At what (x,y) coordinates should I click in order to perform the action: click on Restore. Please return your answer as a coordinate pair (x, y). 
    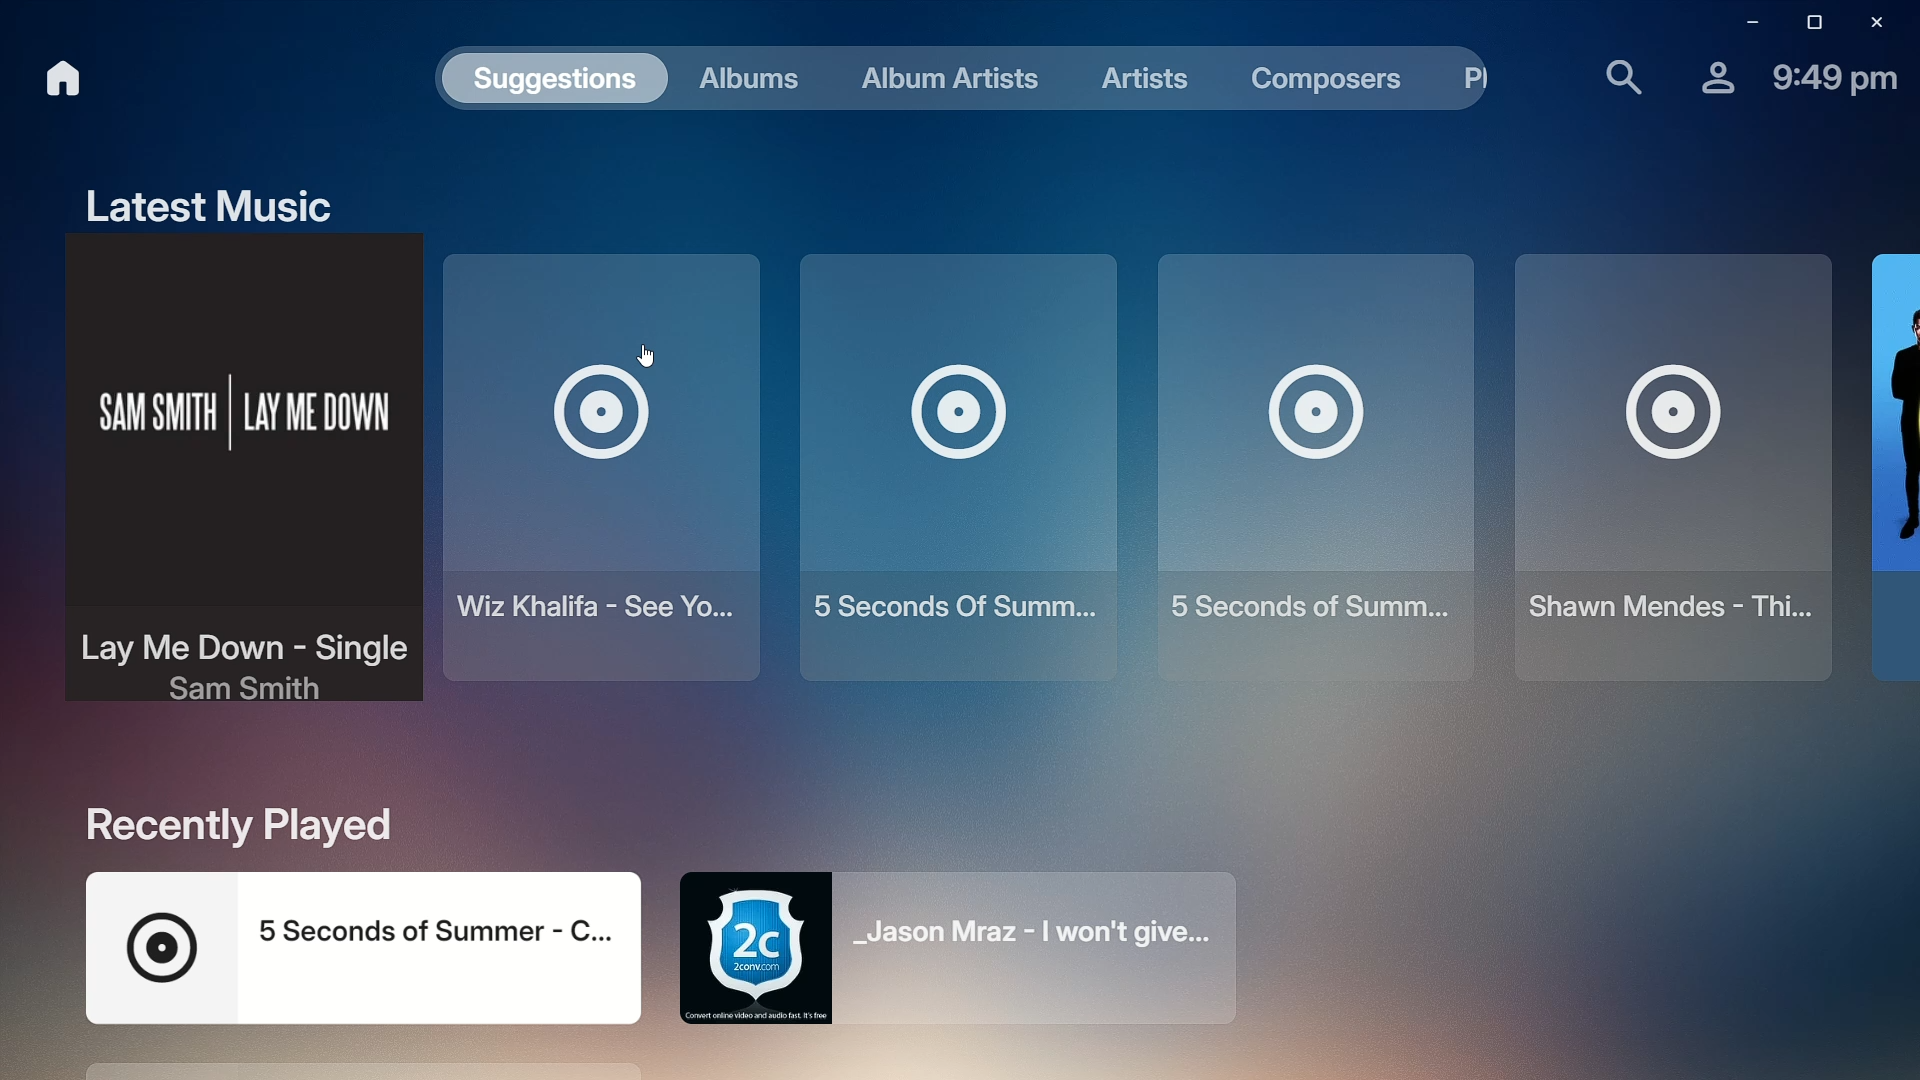
    Looking at the image, I should click on (1808, 22).